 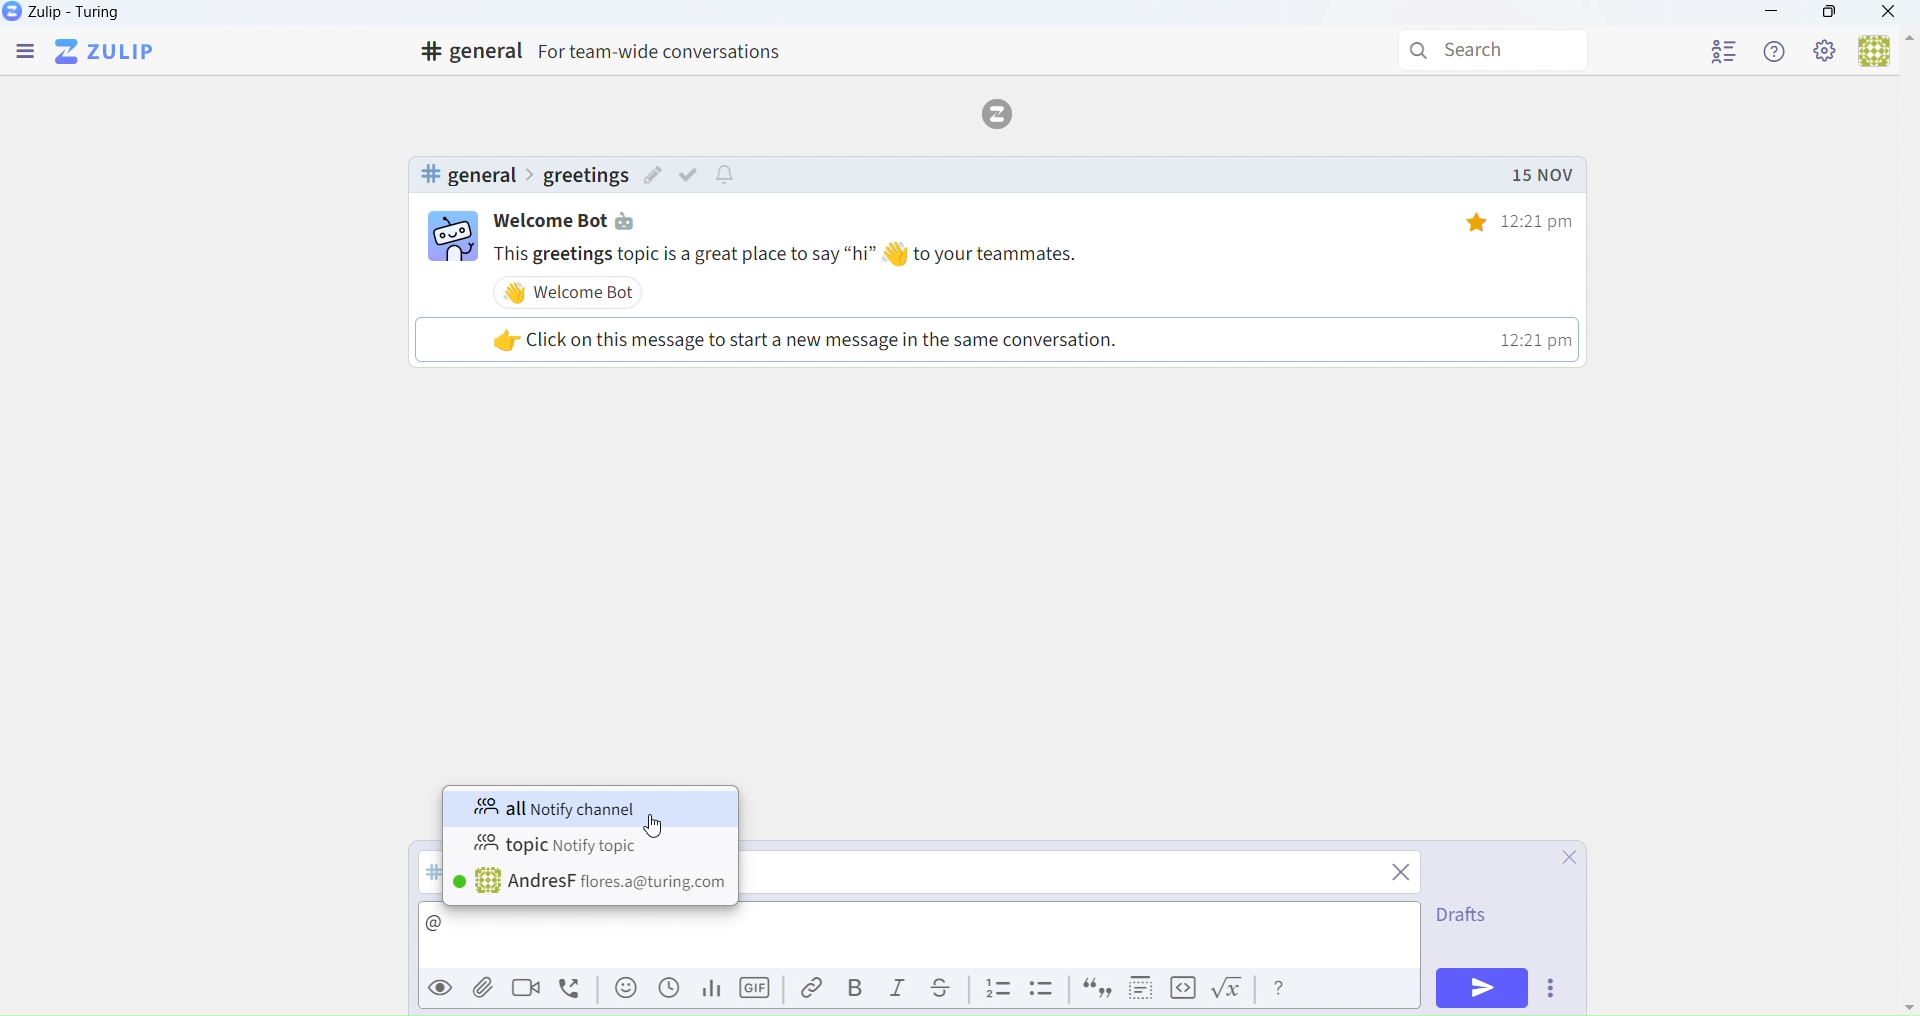 I want to click on Emoji, so click(x=623, y=993).